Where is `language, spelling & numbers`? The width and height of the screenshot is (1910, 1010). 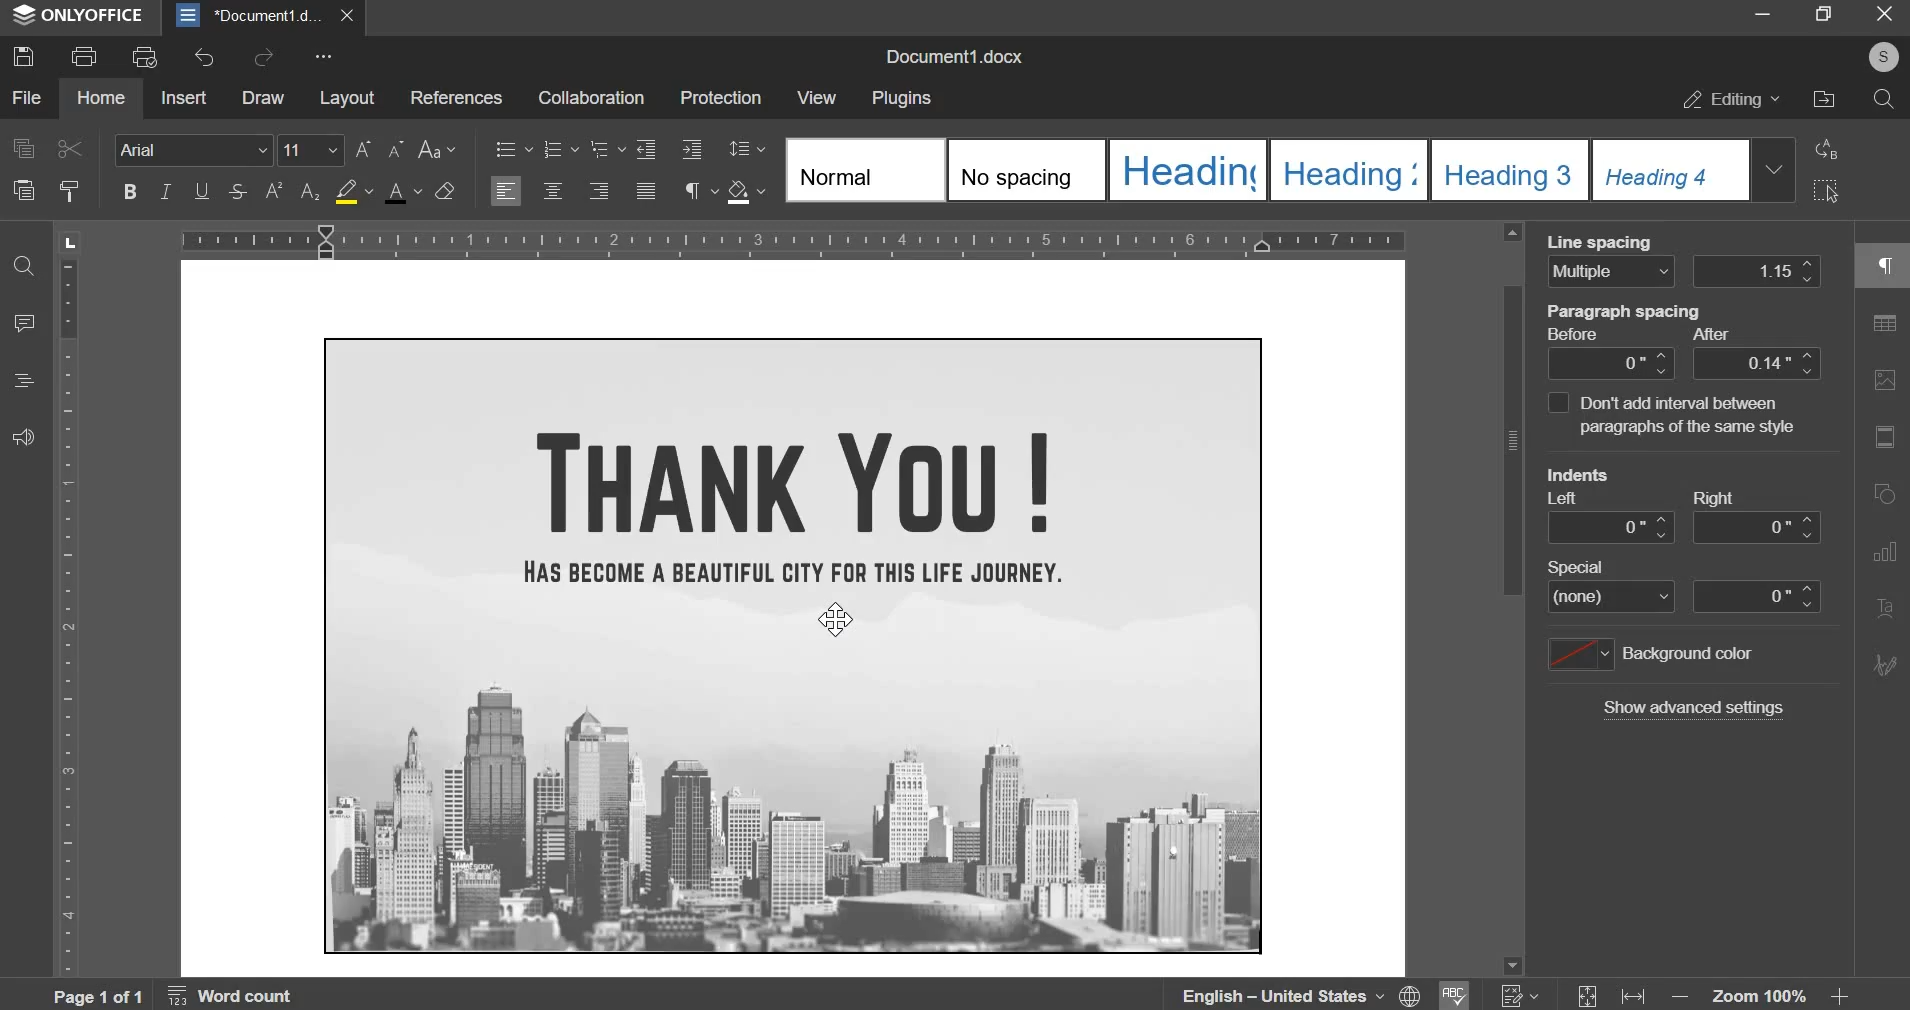
language, spelling & numbers is located at coordinates (1361, 992).